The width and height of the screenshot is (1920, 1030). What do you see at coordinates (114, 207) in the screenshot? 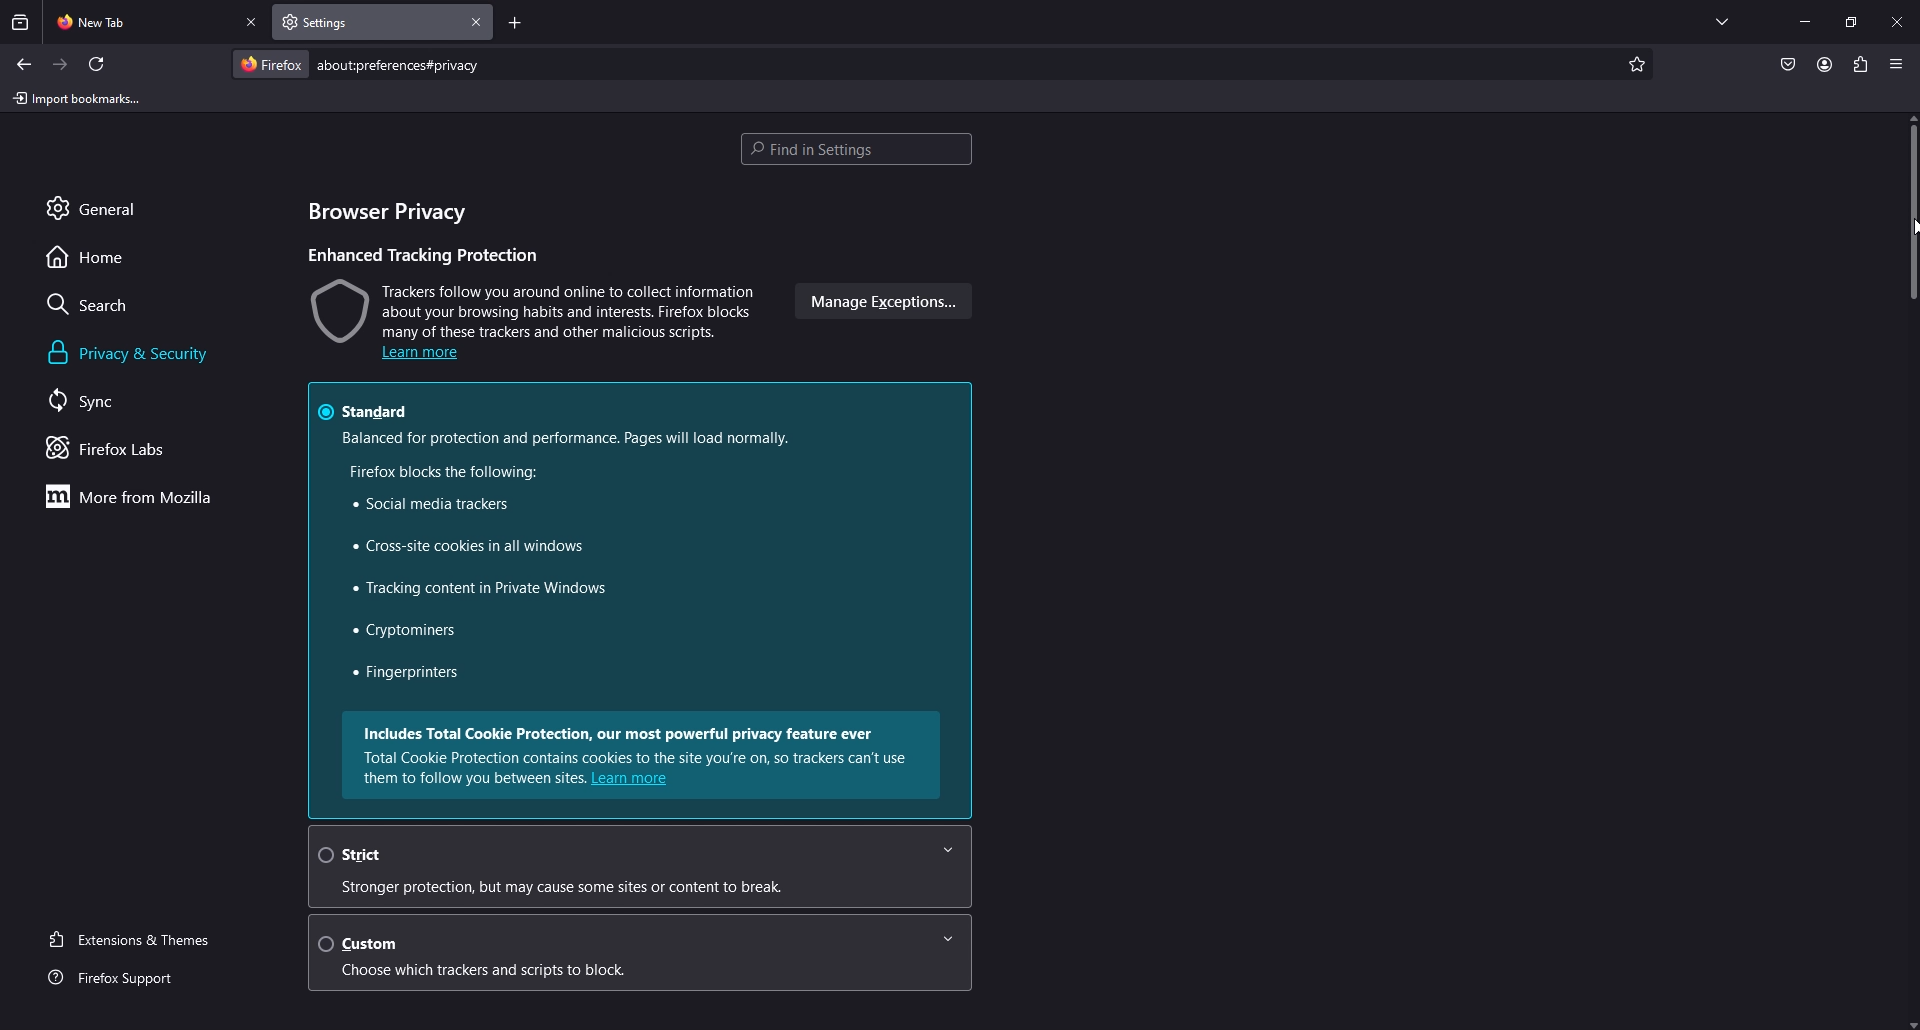
I see `general` at bounding box center [114, 207].